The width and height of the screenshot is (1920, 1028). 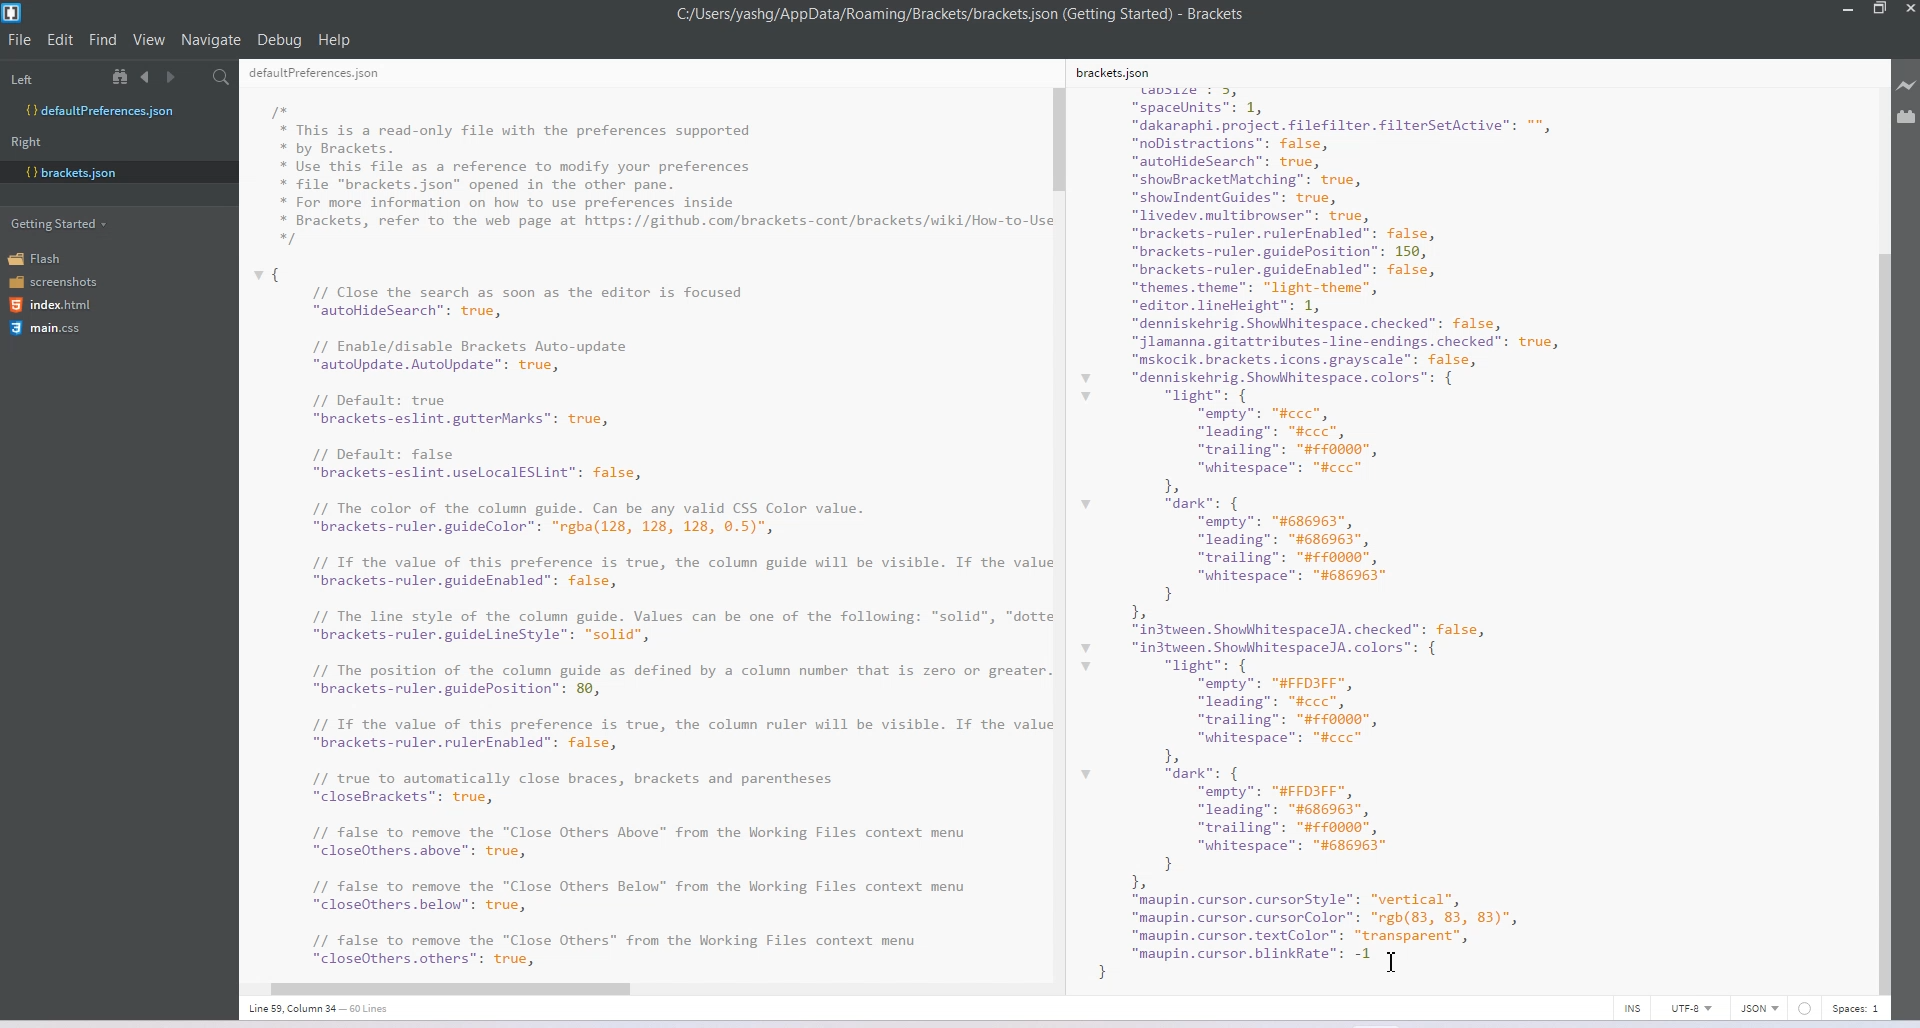 I want to click on main.css, so click(x=45, y=328).